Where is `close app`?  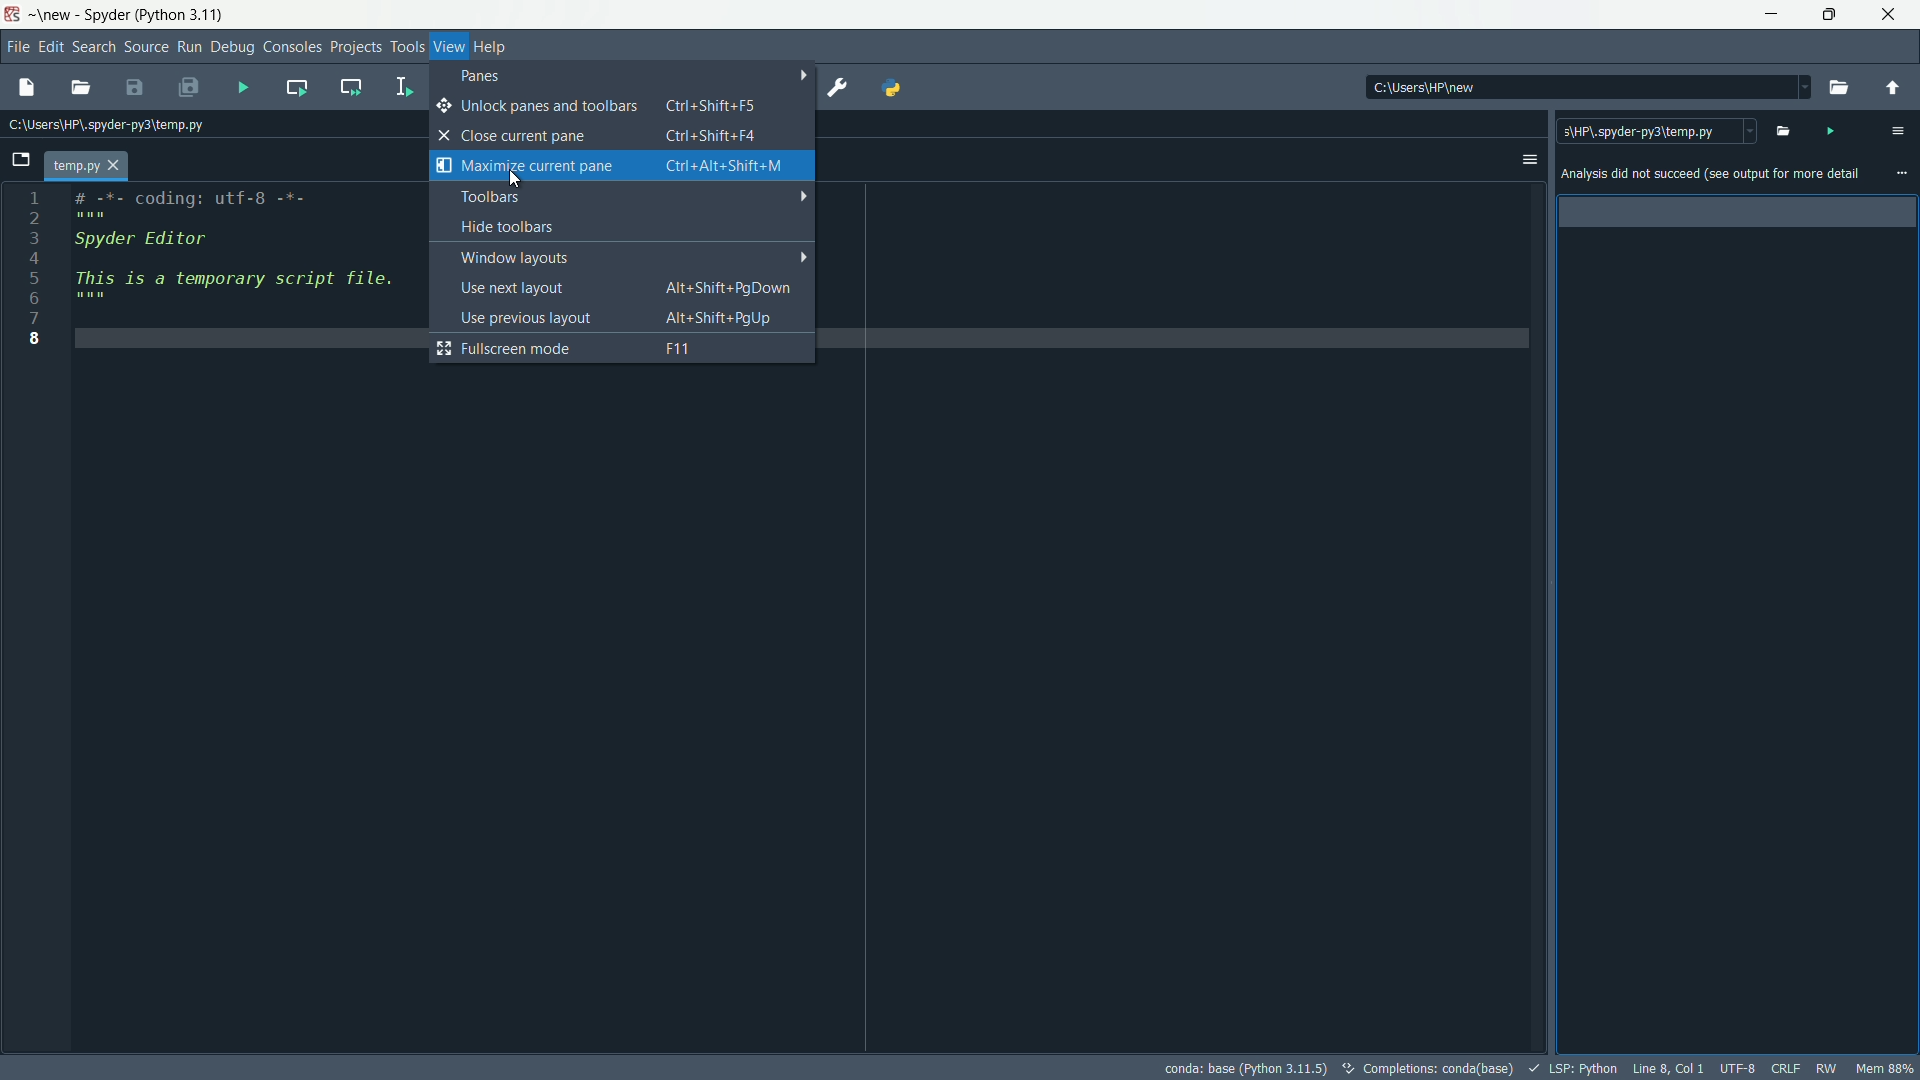
close app is located at coordinates (1892, 15).